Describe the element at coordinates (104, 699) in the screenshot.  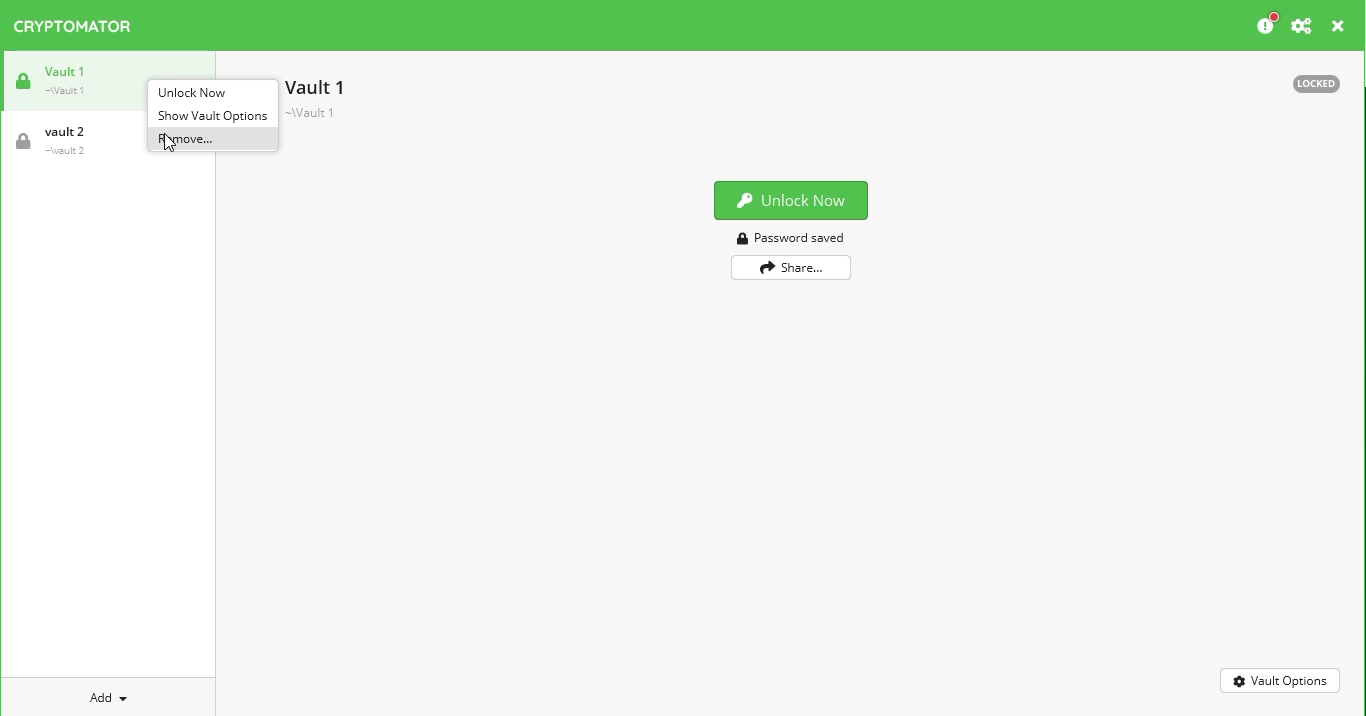
I see `add vault` at that location.